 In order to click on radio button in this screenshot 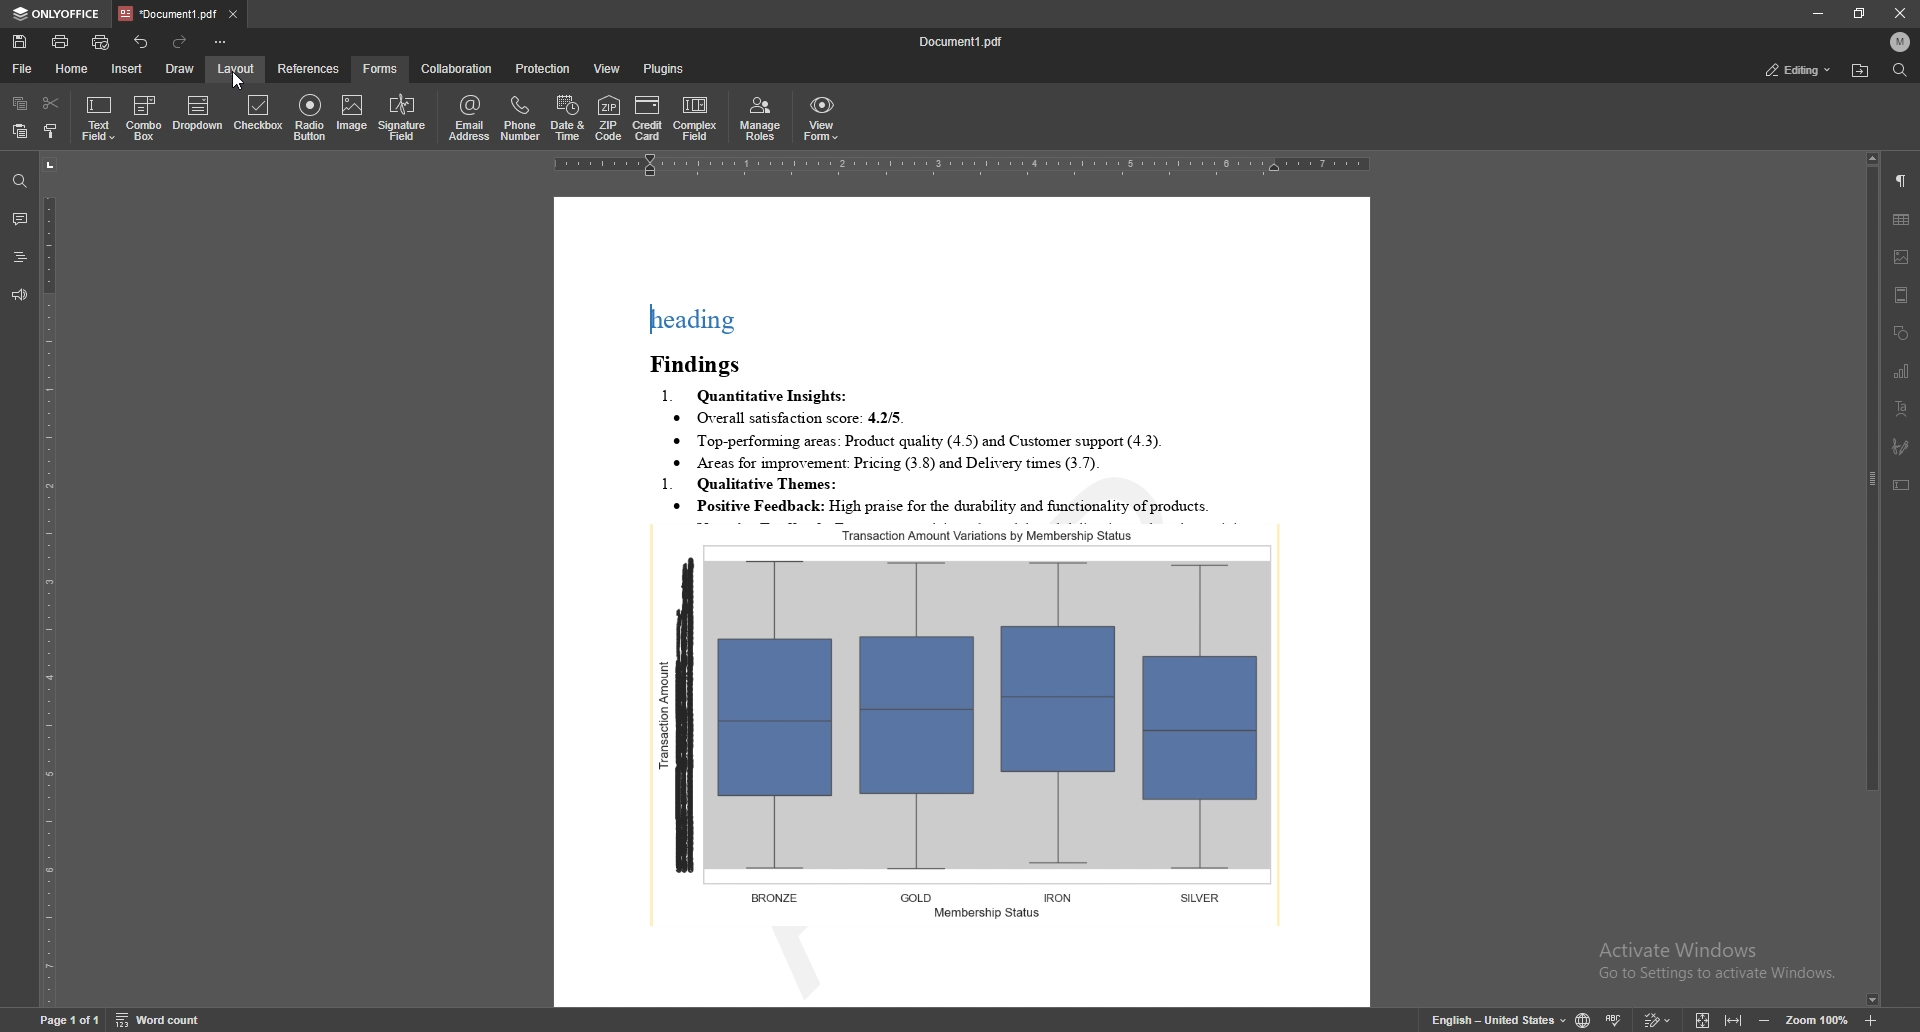, I will do `click(309, 119)`.